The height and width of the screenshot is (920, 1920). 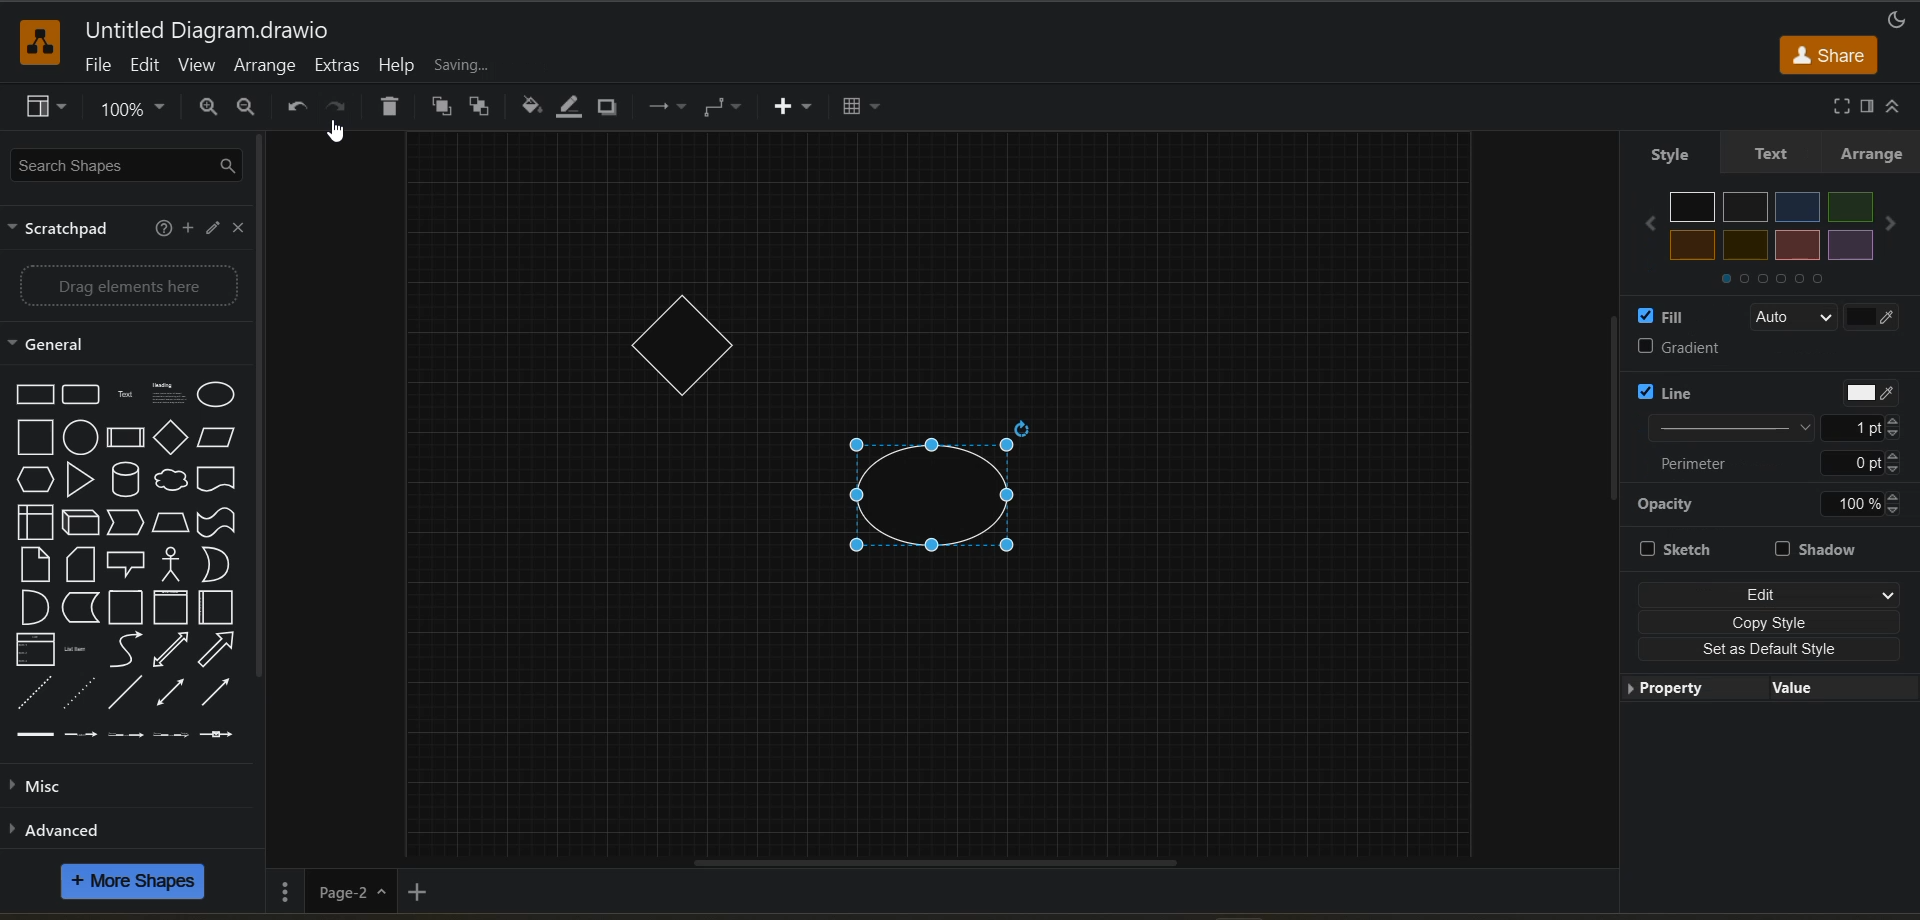 I want to click on heaxagon, so click(x=36, y=480).